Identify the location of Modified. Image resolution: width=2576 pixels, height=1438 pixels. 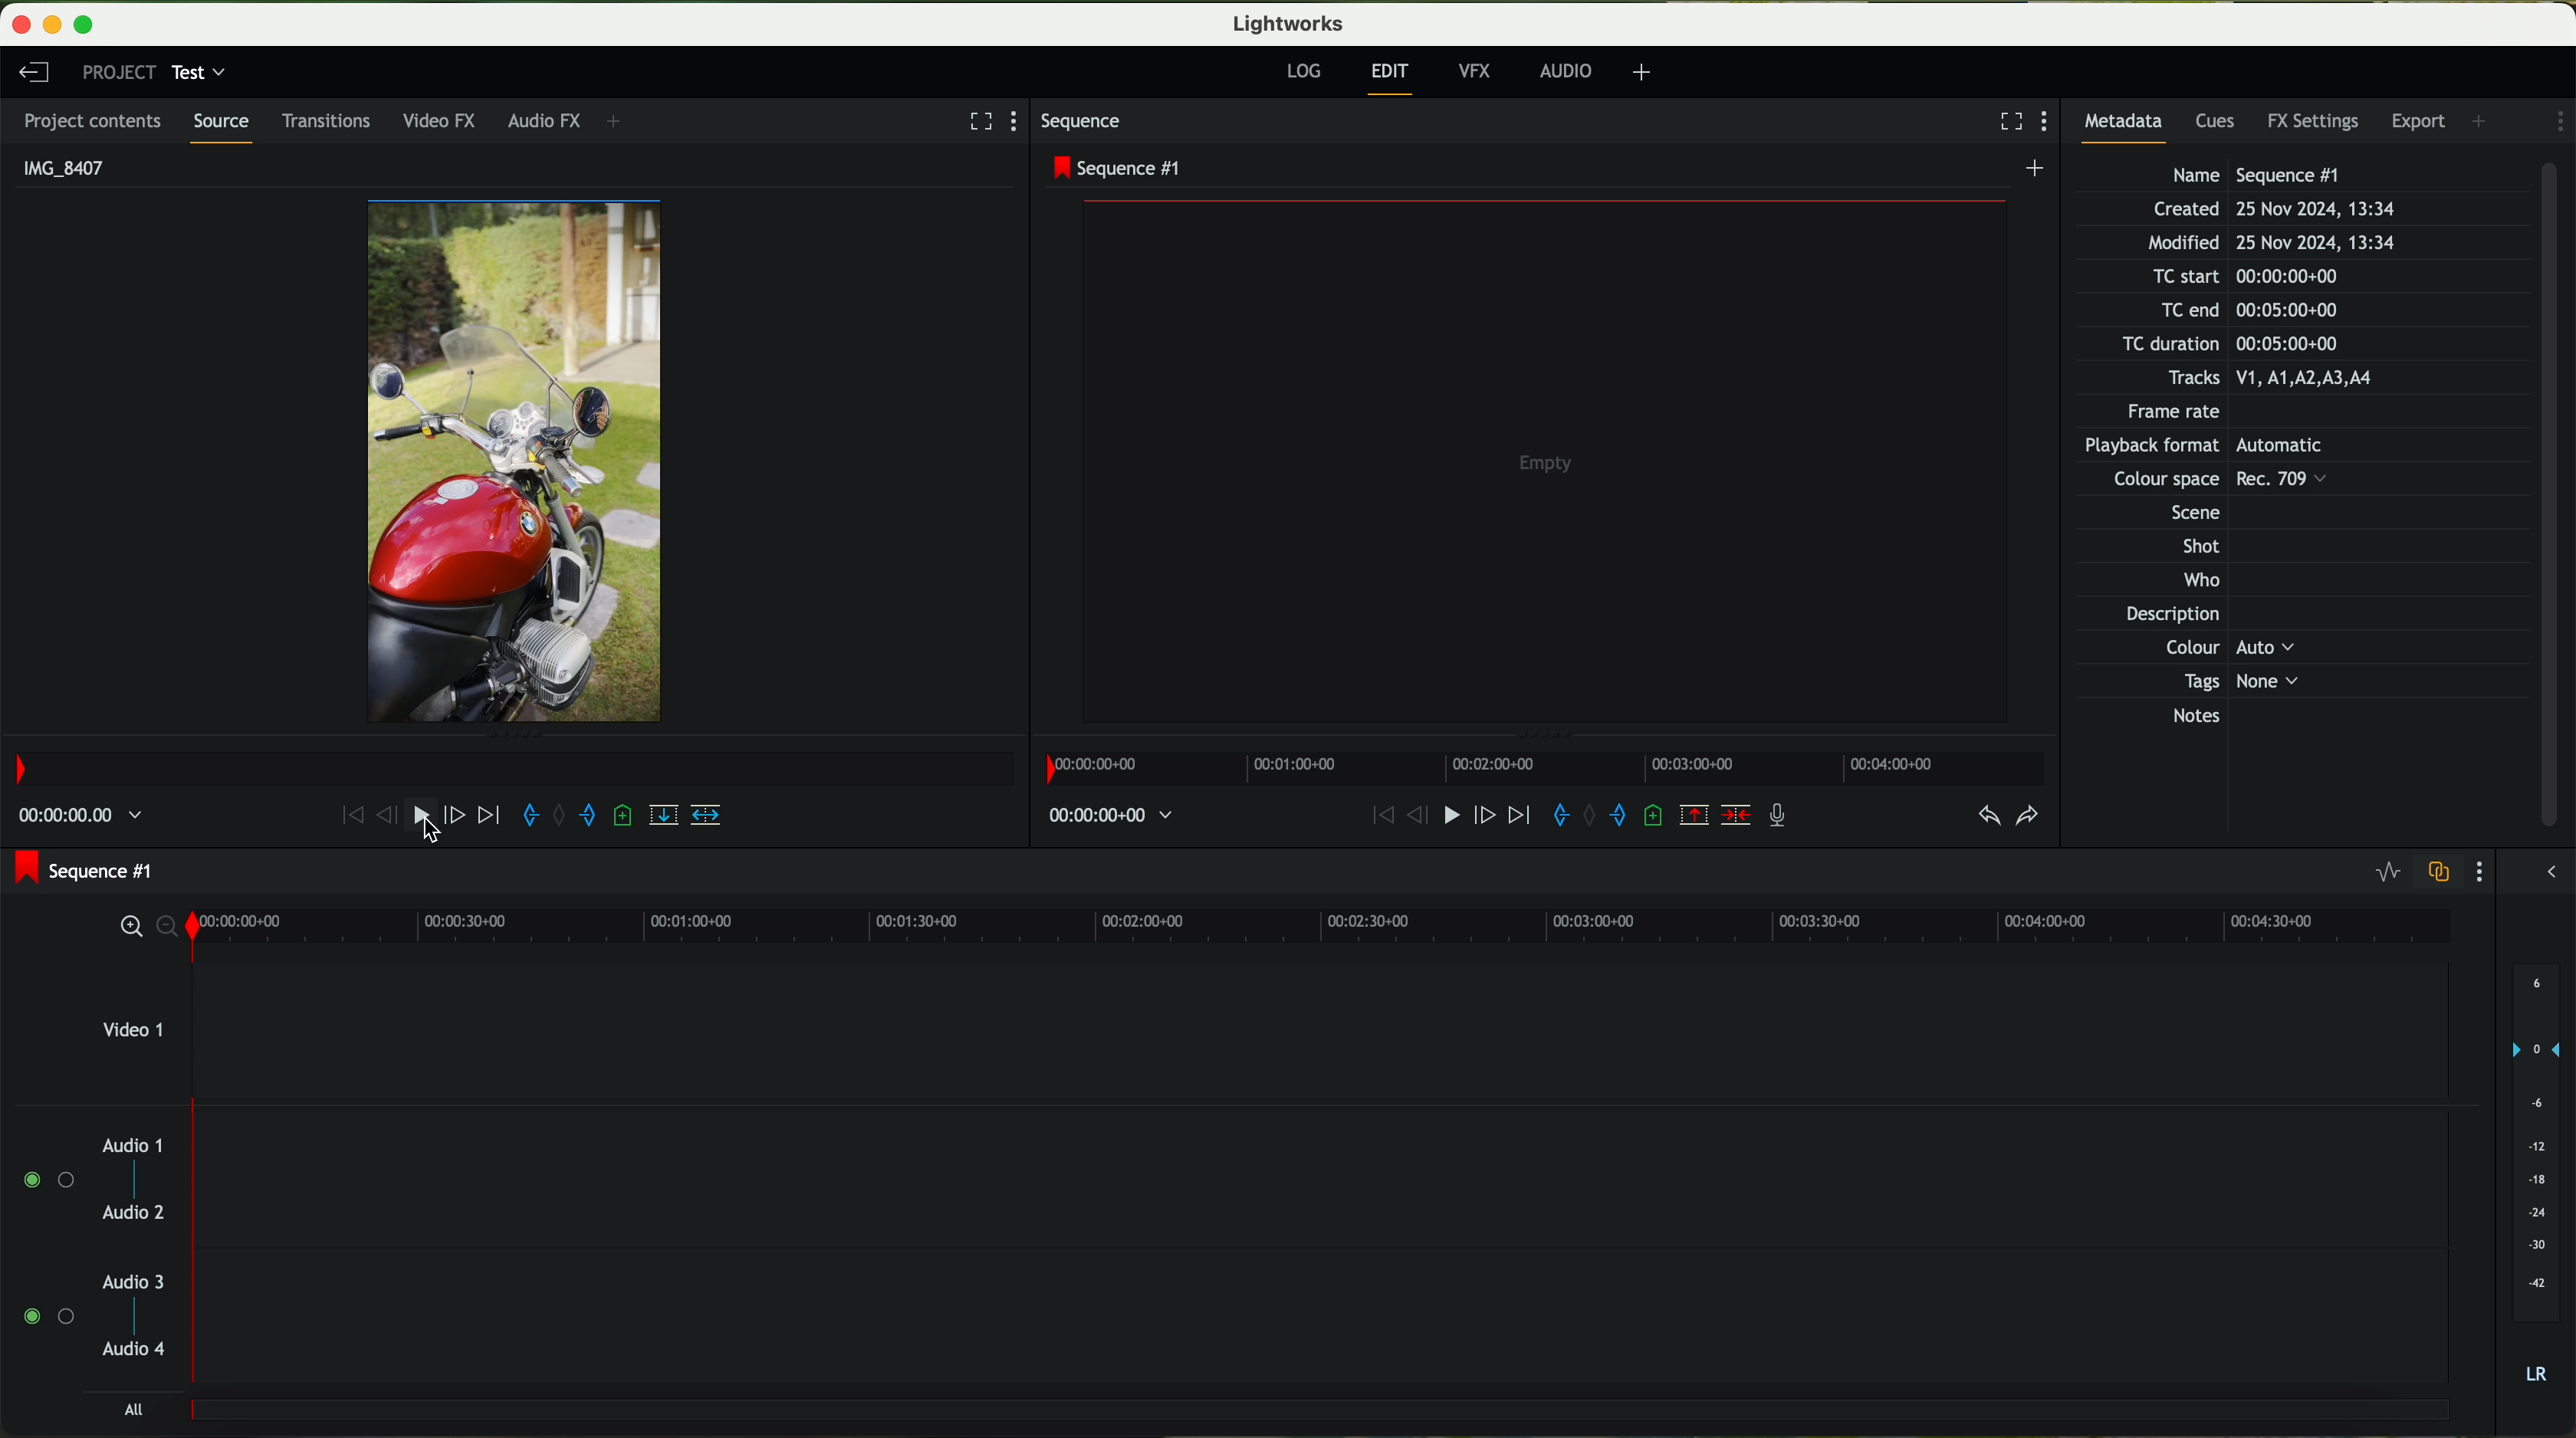
(2269, 244).